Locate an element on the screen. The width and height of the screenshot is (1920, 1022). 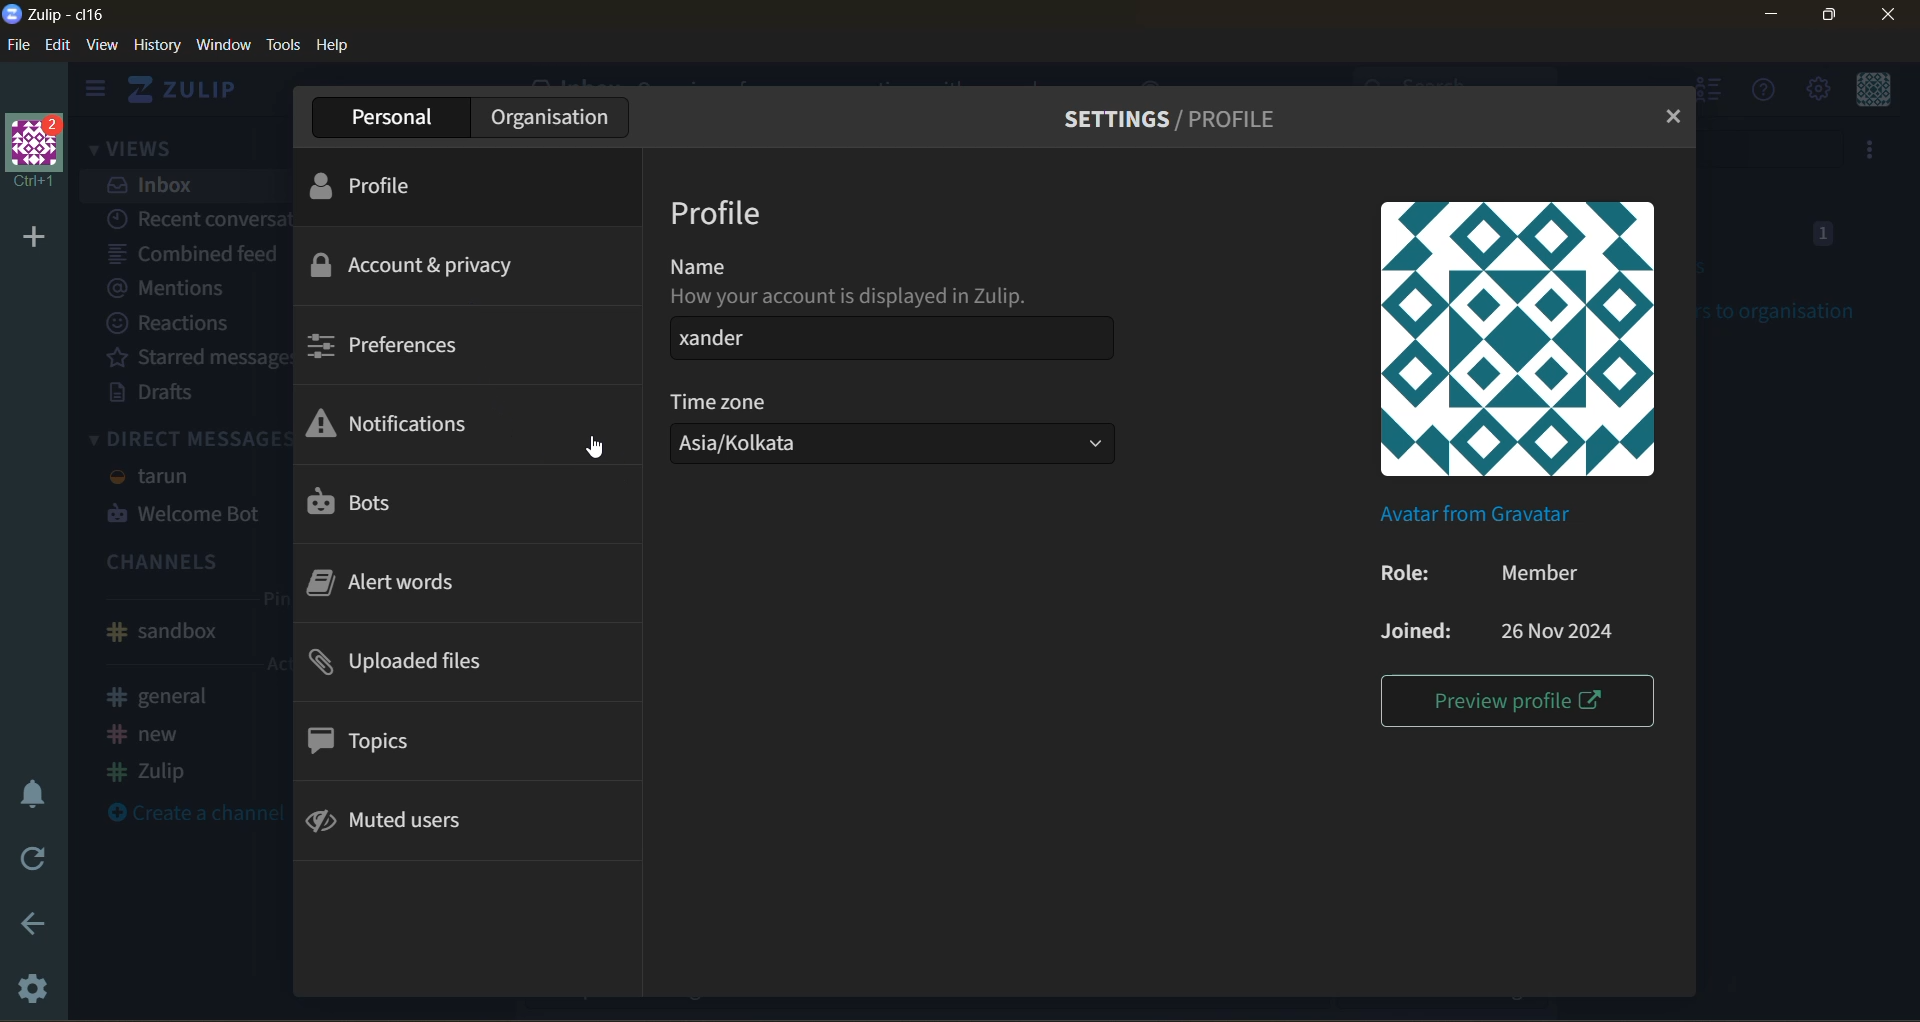
profile is located at coordinates (402, 191).